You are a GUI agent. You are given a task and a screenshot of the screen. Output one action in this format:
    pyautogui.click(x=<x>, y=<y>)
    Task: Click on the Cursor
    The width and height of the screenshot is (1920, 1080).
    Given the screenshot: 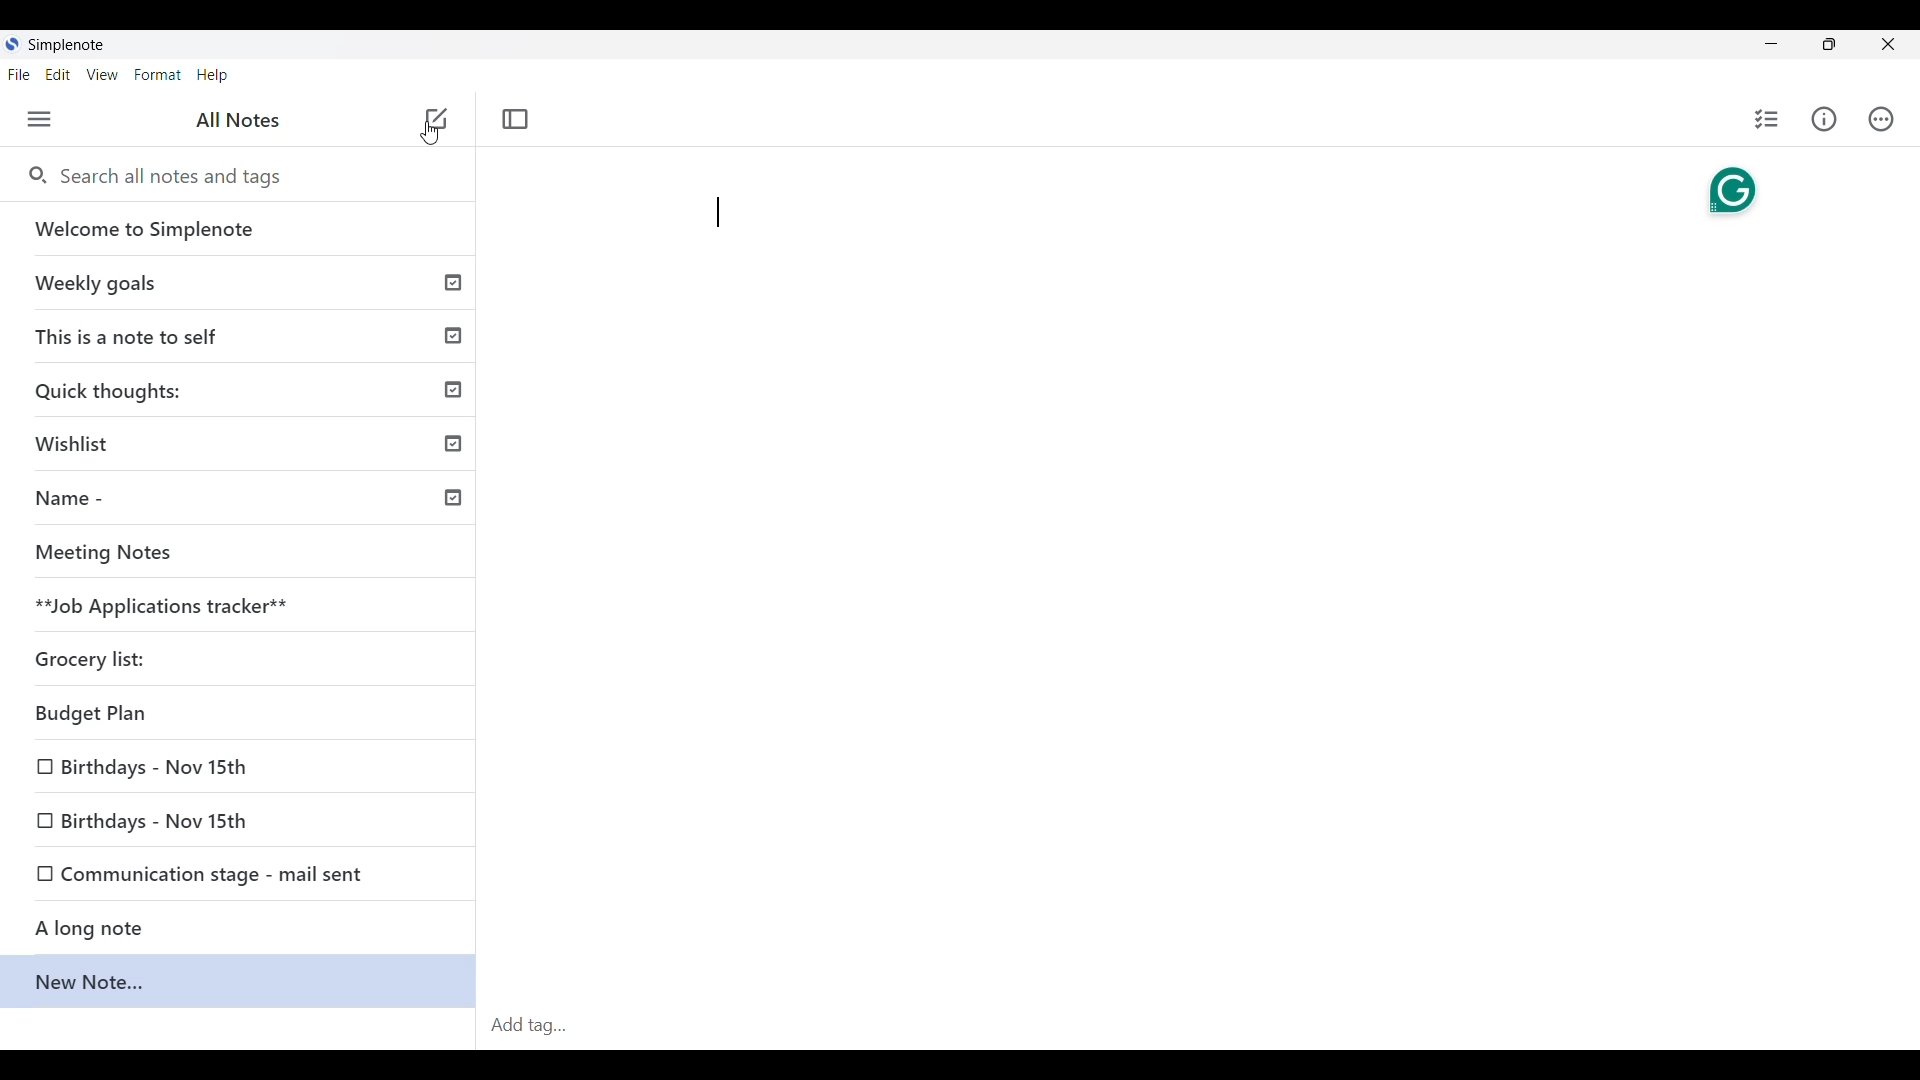 What is the action you would take?
    pyautogui.click(x=437, y=140)
    